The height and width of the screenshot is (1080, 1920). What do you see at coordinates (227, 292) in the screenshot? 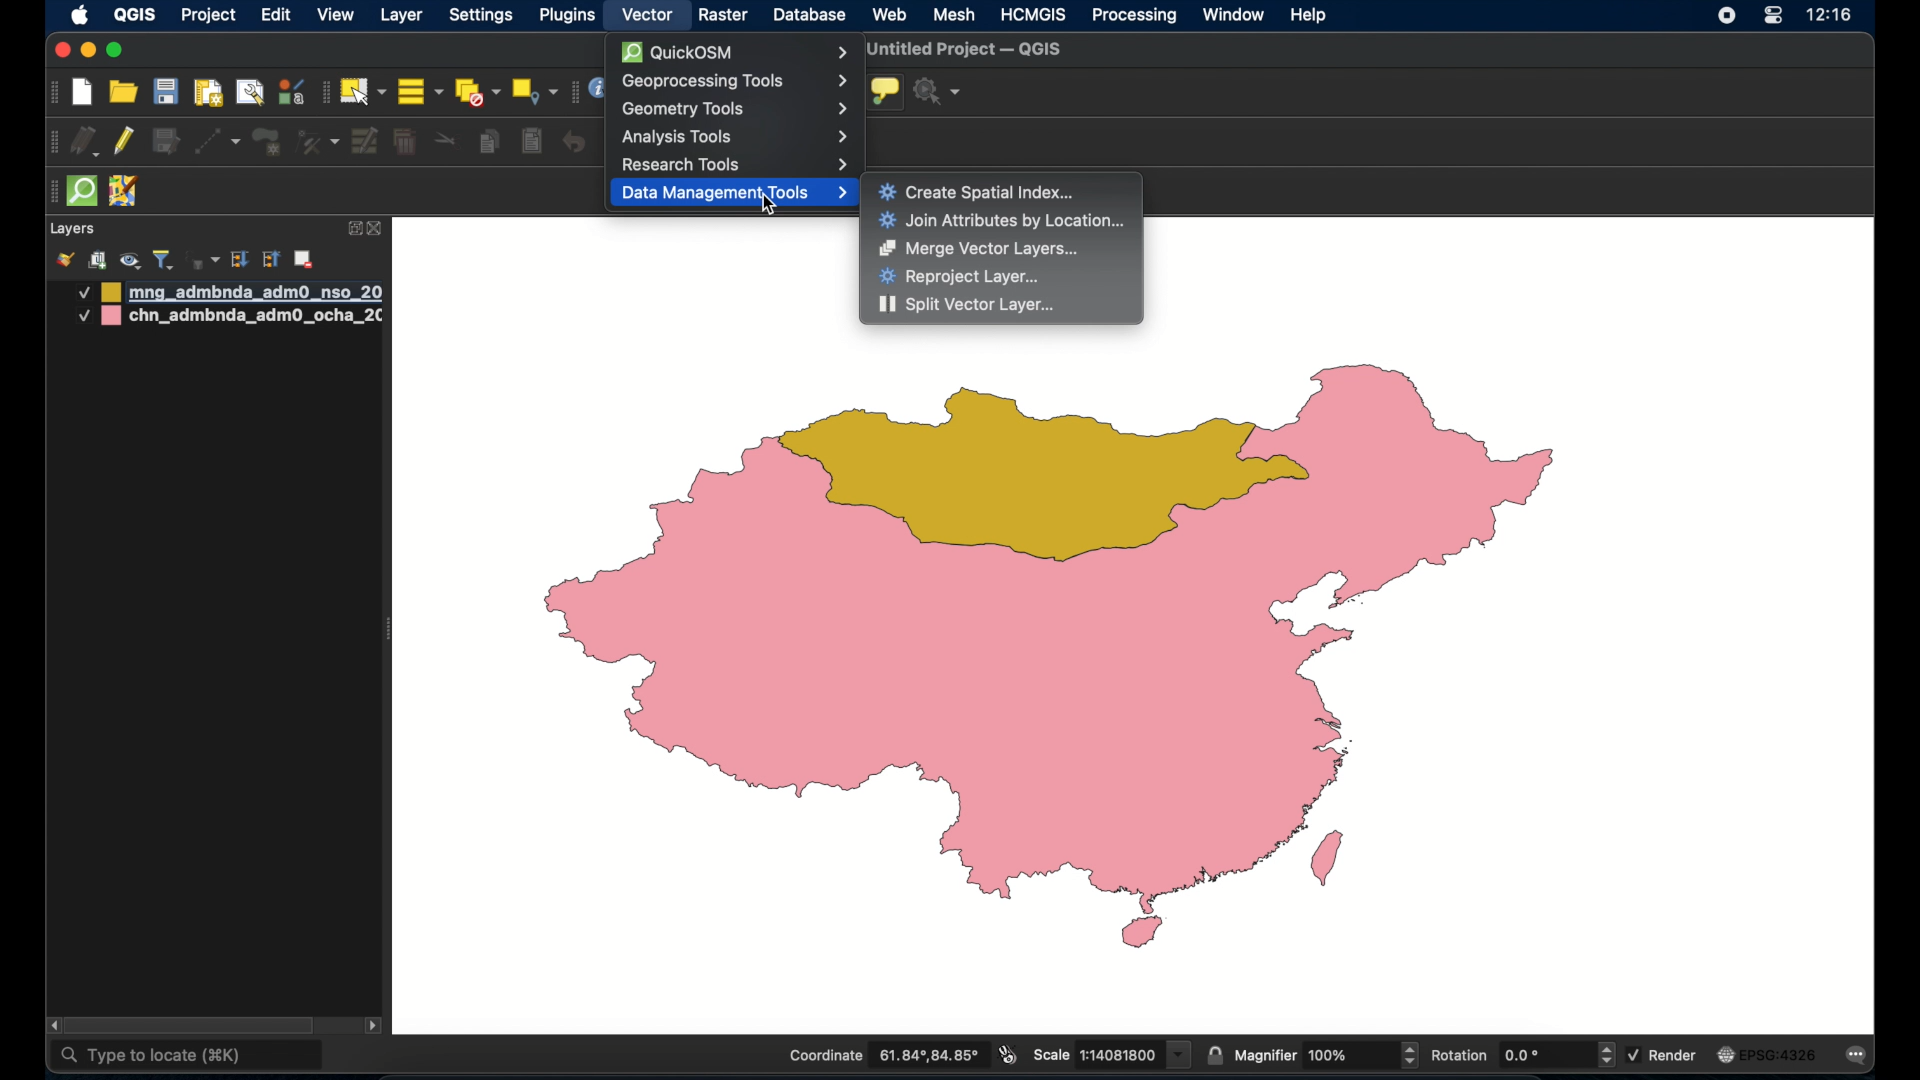
I see `mongolia administrative boundary layer 1` at bounding box center [227, 292].